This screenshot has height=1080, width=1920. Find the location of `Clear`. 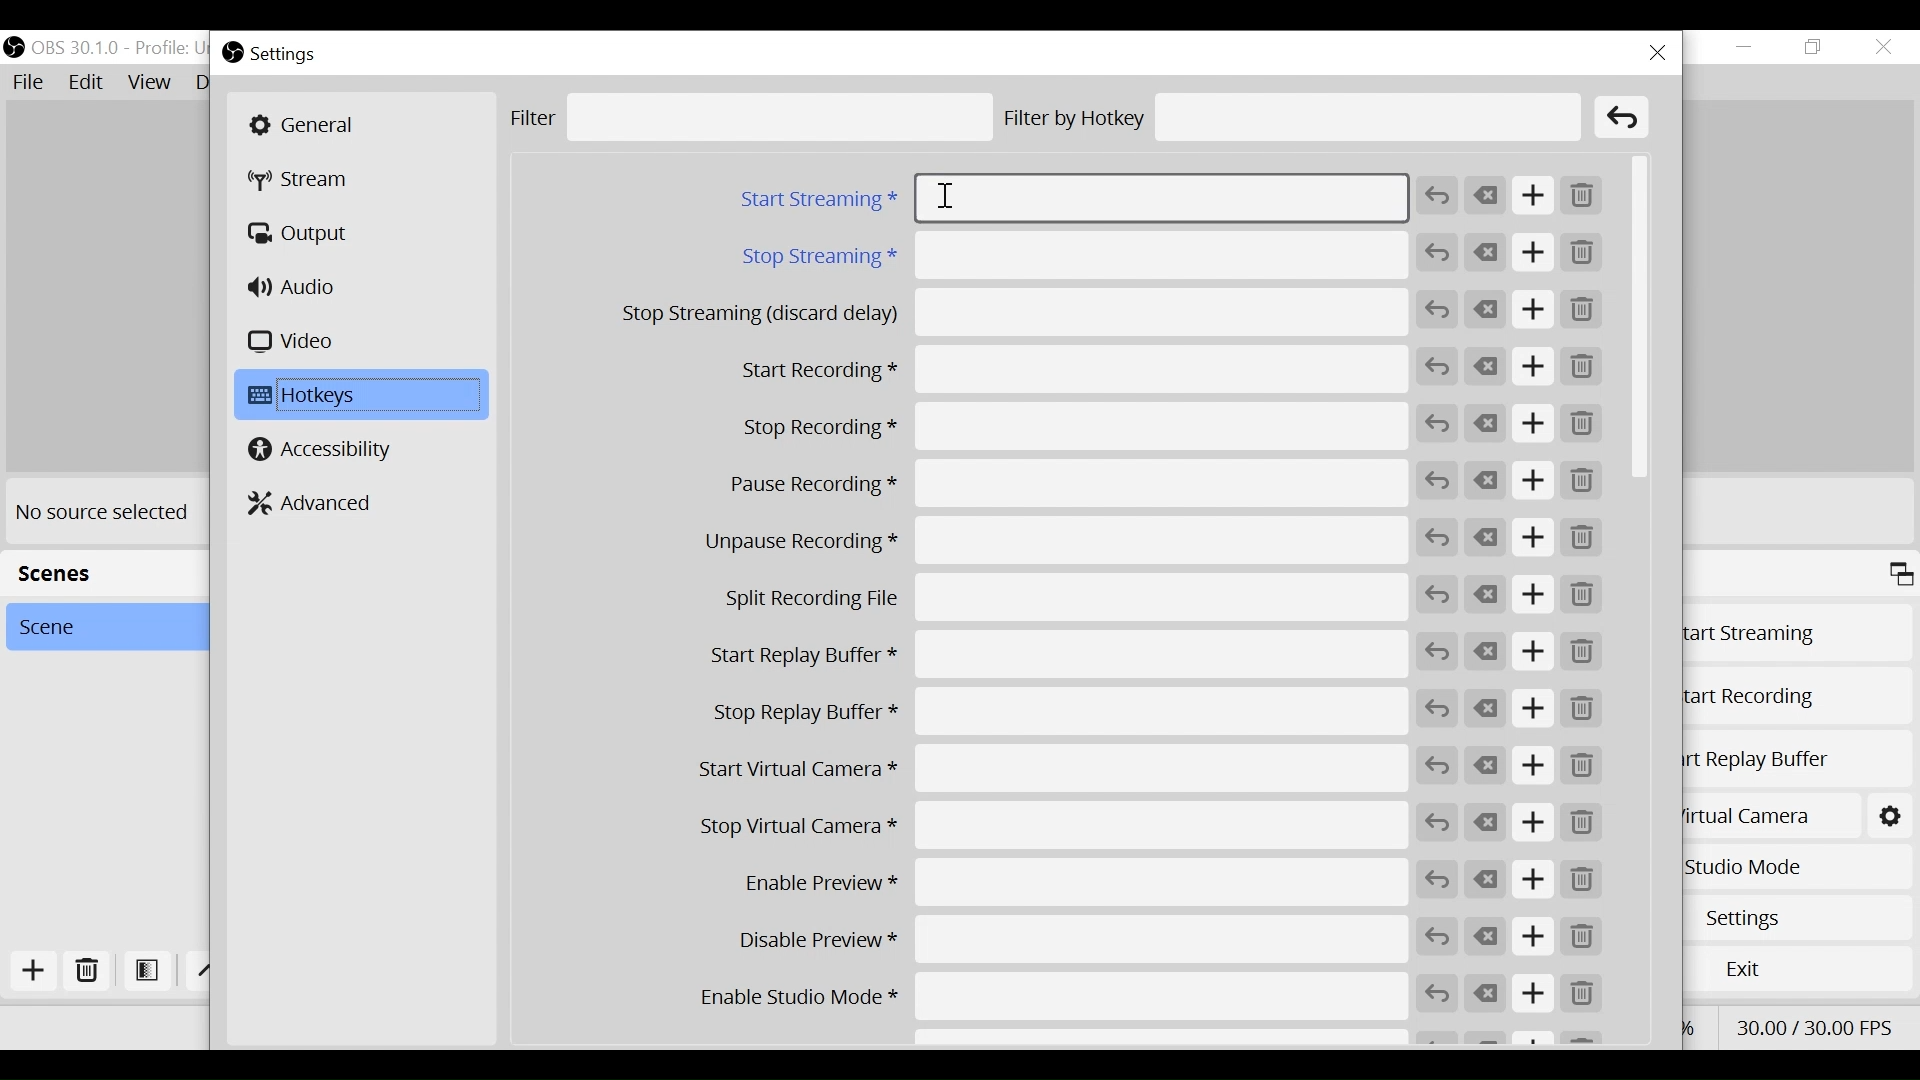

Clear is located at coordinates (1489, 938).